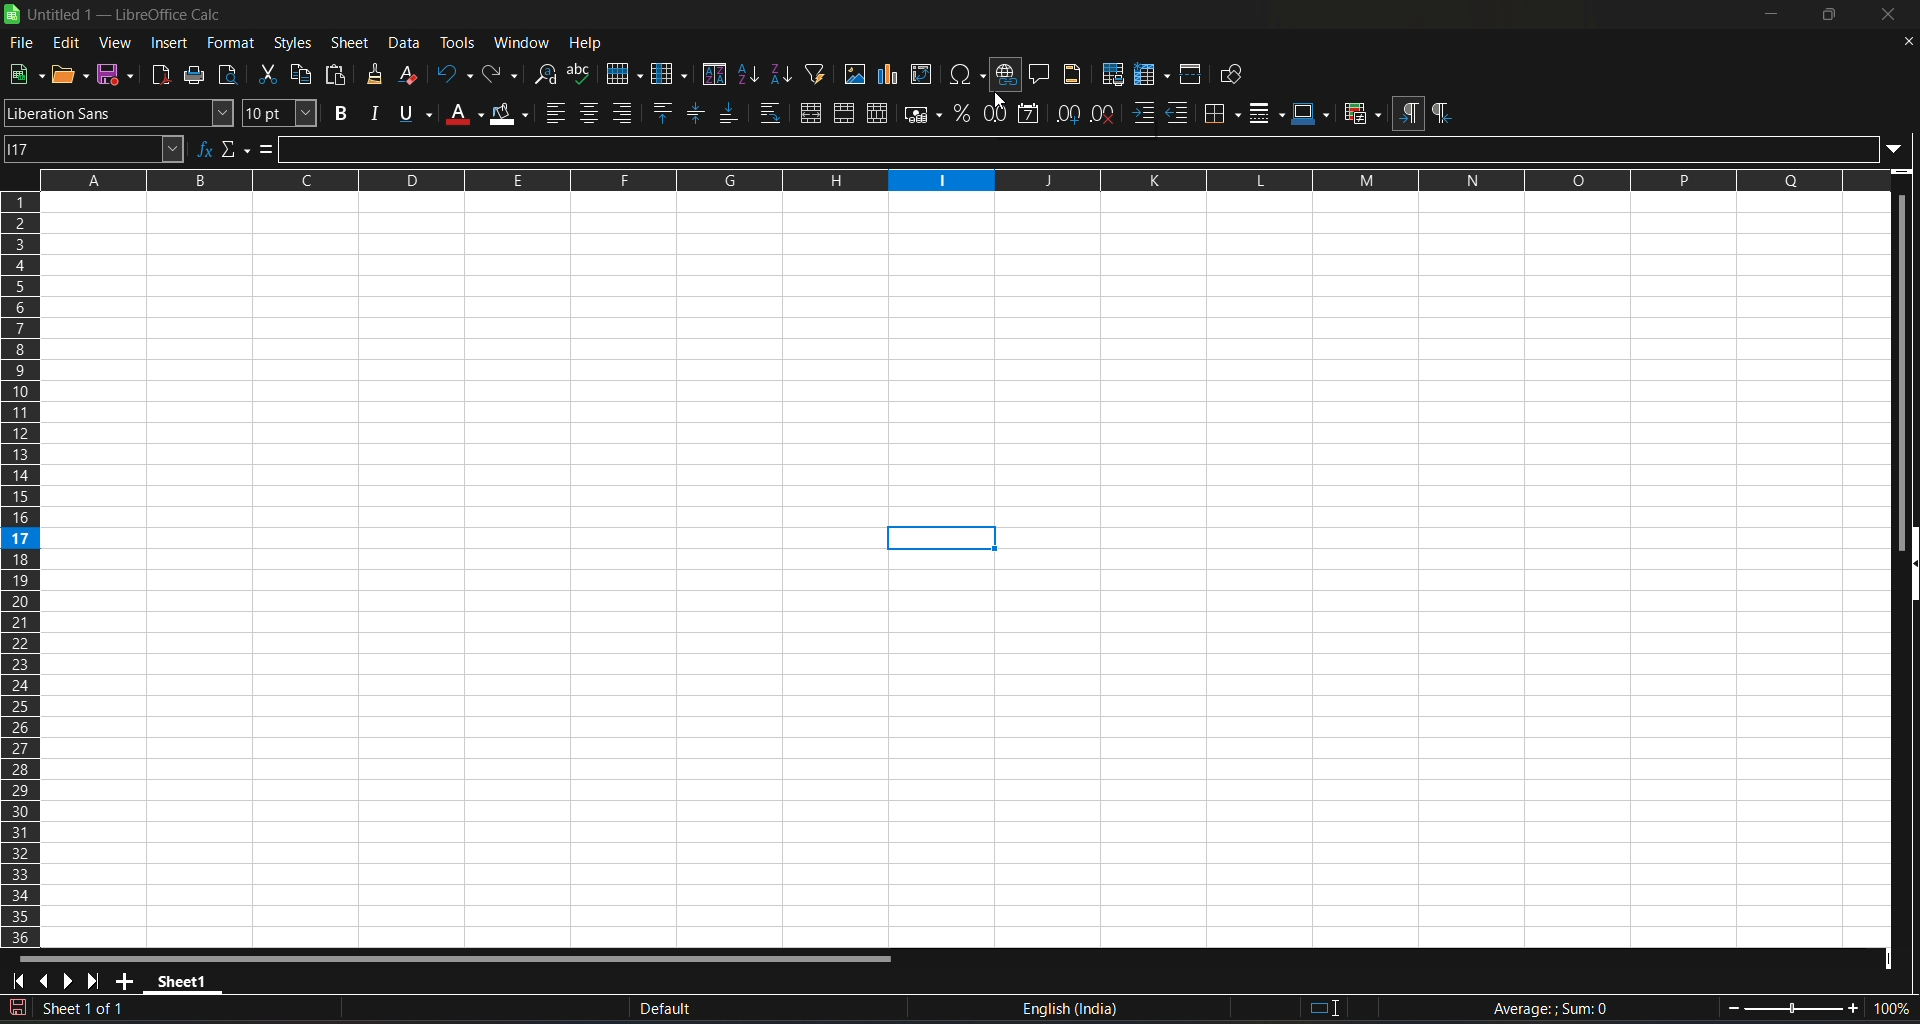 This screenshot has height=1024, width=1920. Describe the element at coordinates (1092, 146) in the screenshot. I see `input line` at that location.